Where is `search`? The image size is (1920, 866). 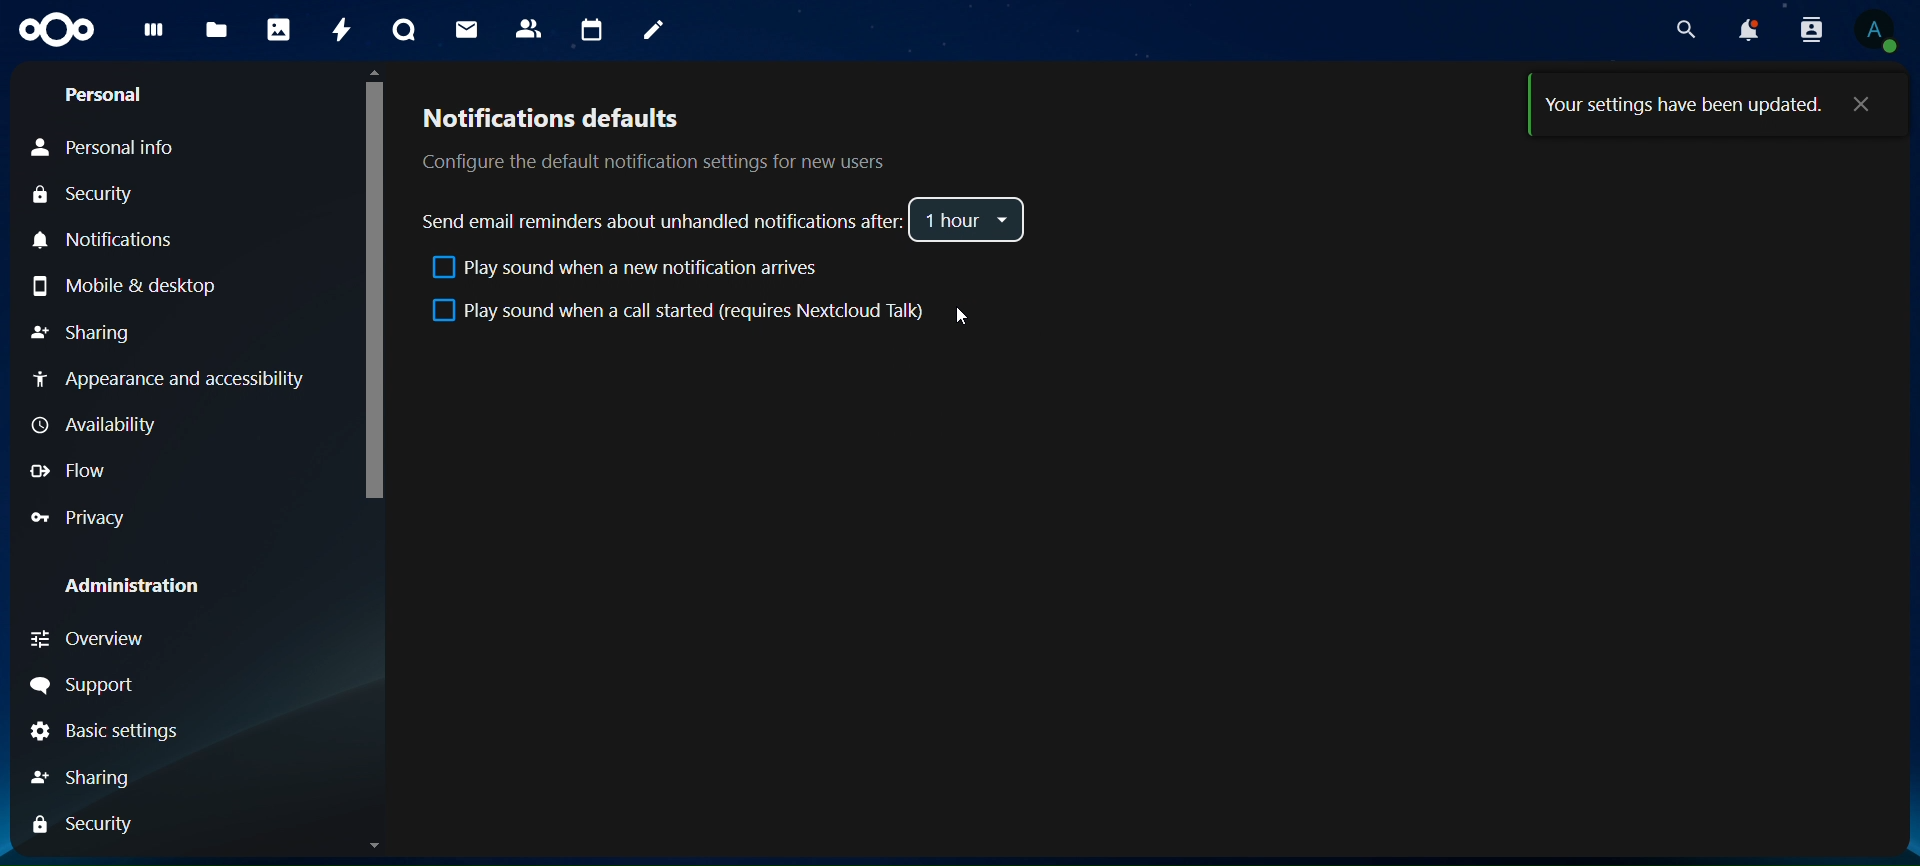
search is located at coordinates (1686, 31).